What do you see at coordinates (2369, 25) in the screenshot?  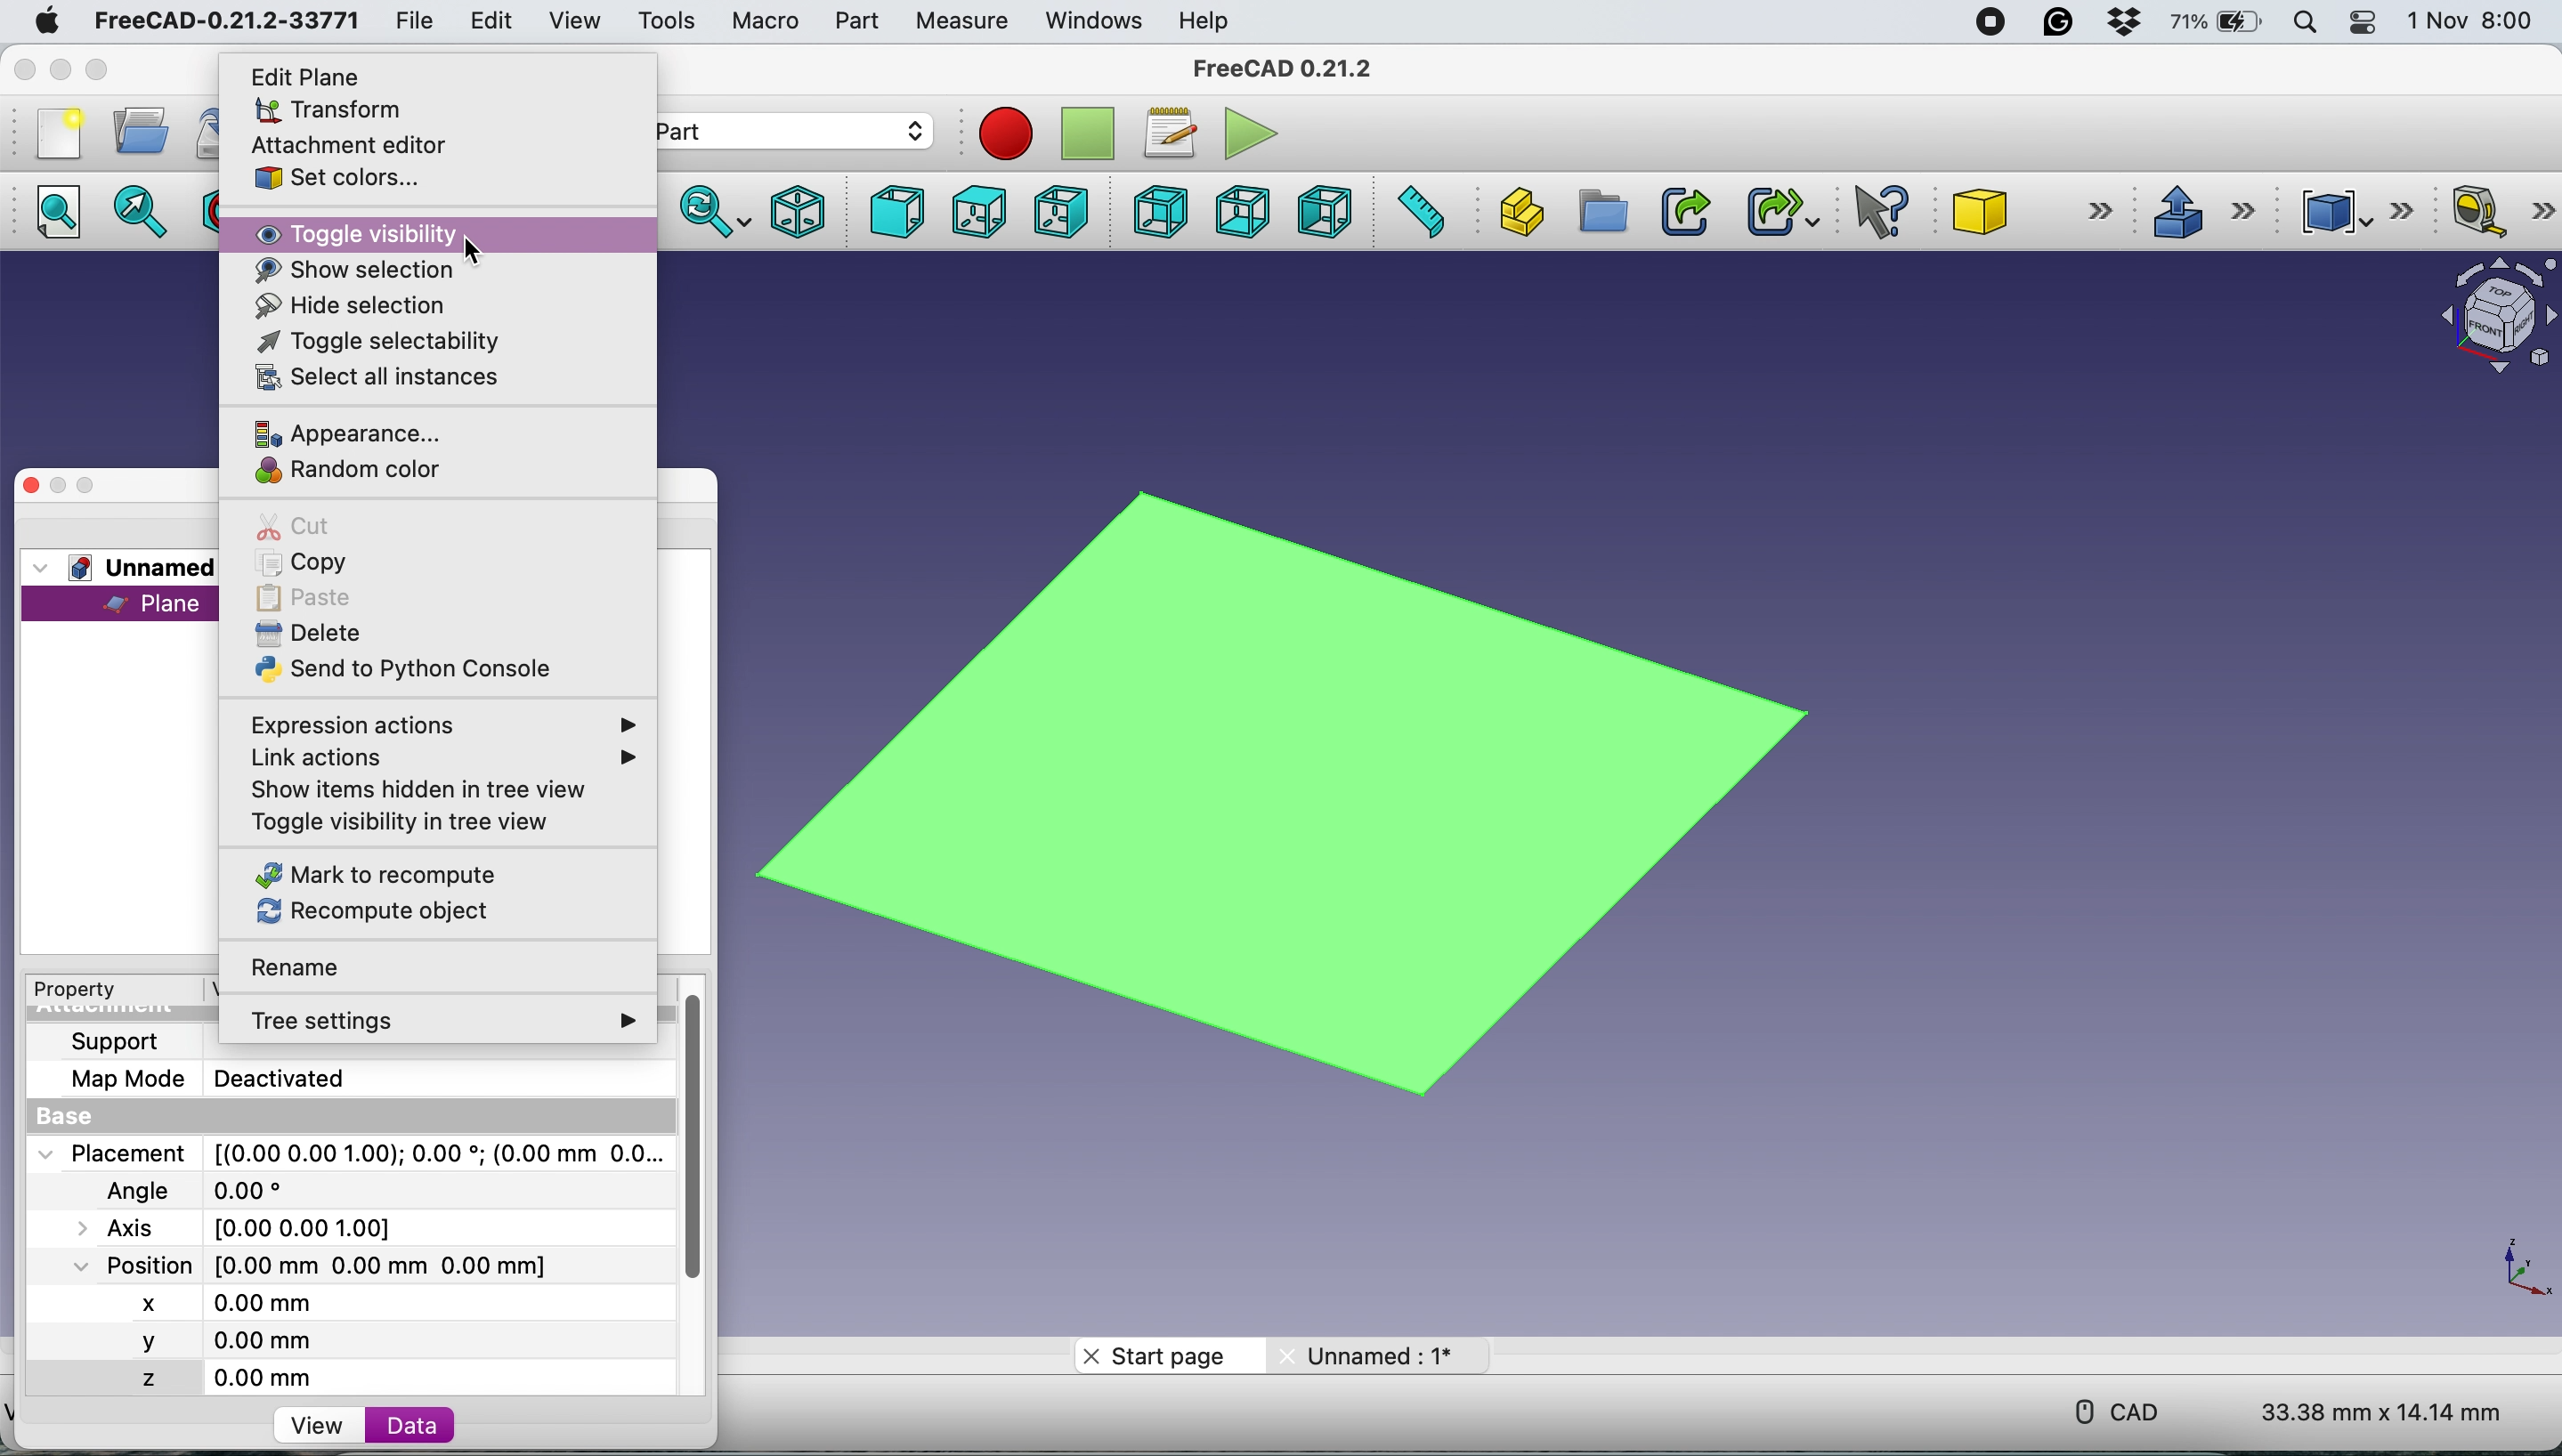 I see `control center` at bounding box center [2369, 25].